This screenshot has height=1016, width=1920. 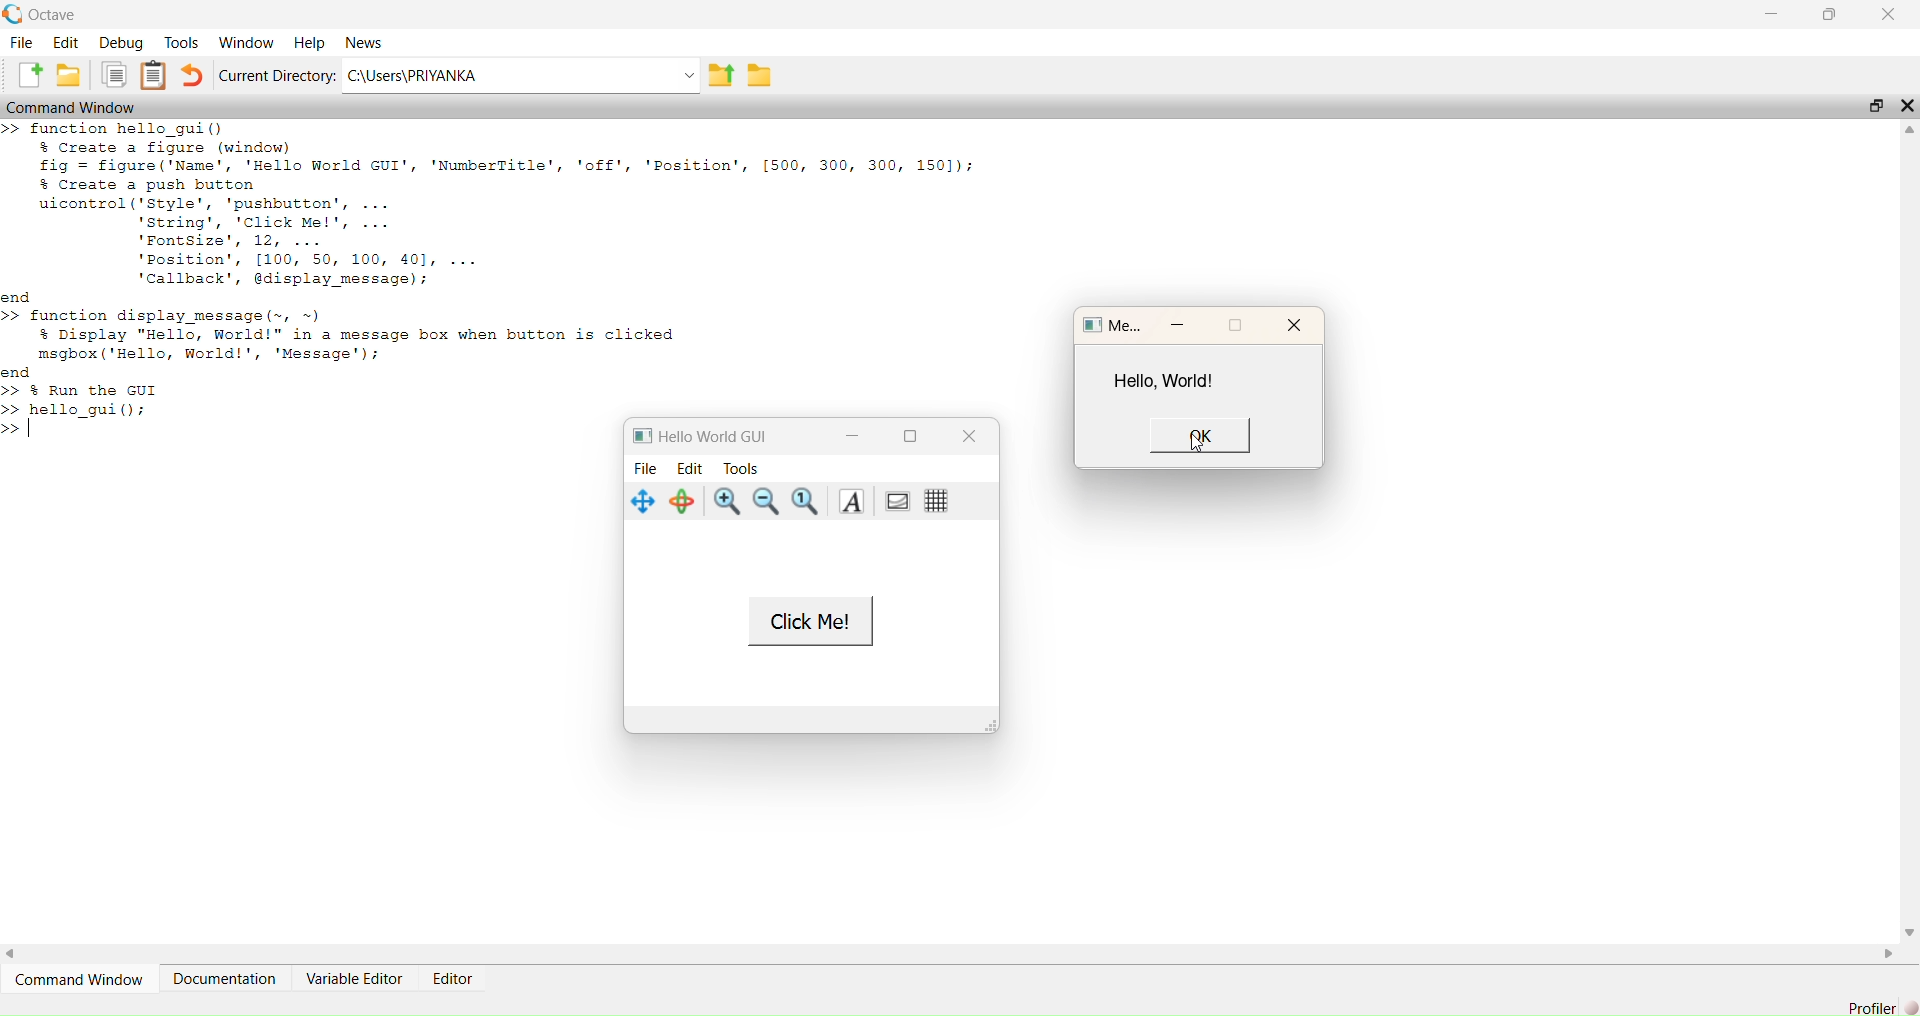 What do you see at coordinates (182, 40) in the screenshot?
I see `Tools` at bounding box center [182, 40].